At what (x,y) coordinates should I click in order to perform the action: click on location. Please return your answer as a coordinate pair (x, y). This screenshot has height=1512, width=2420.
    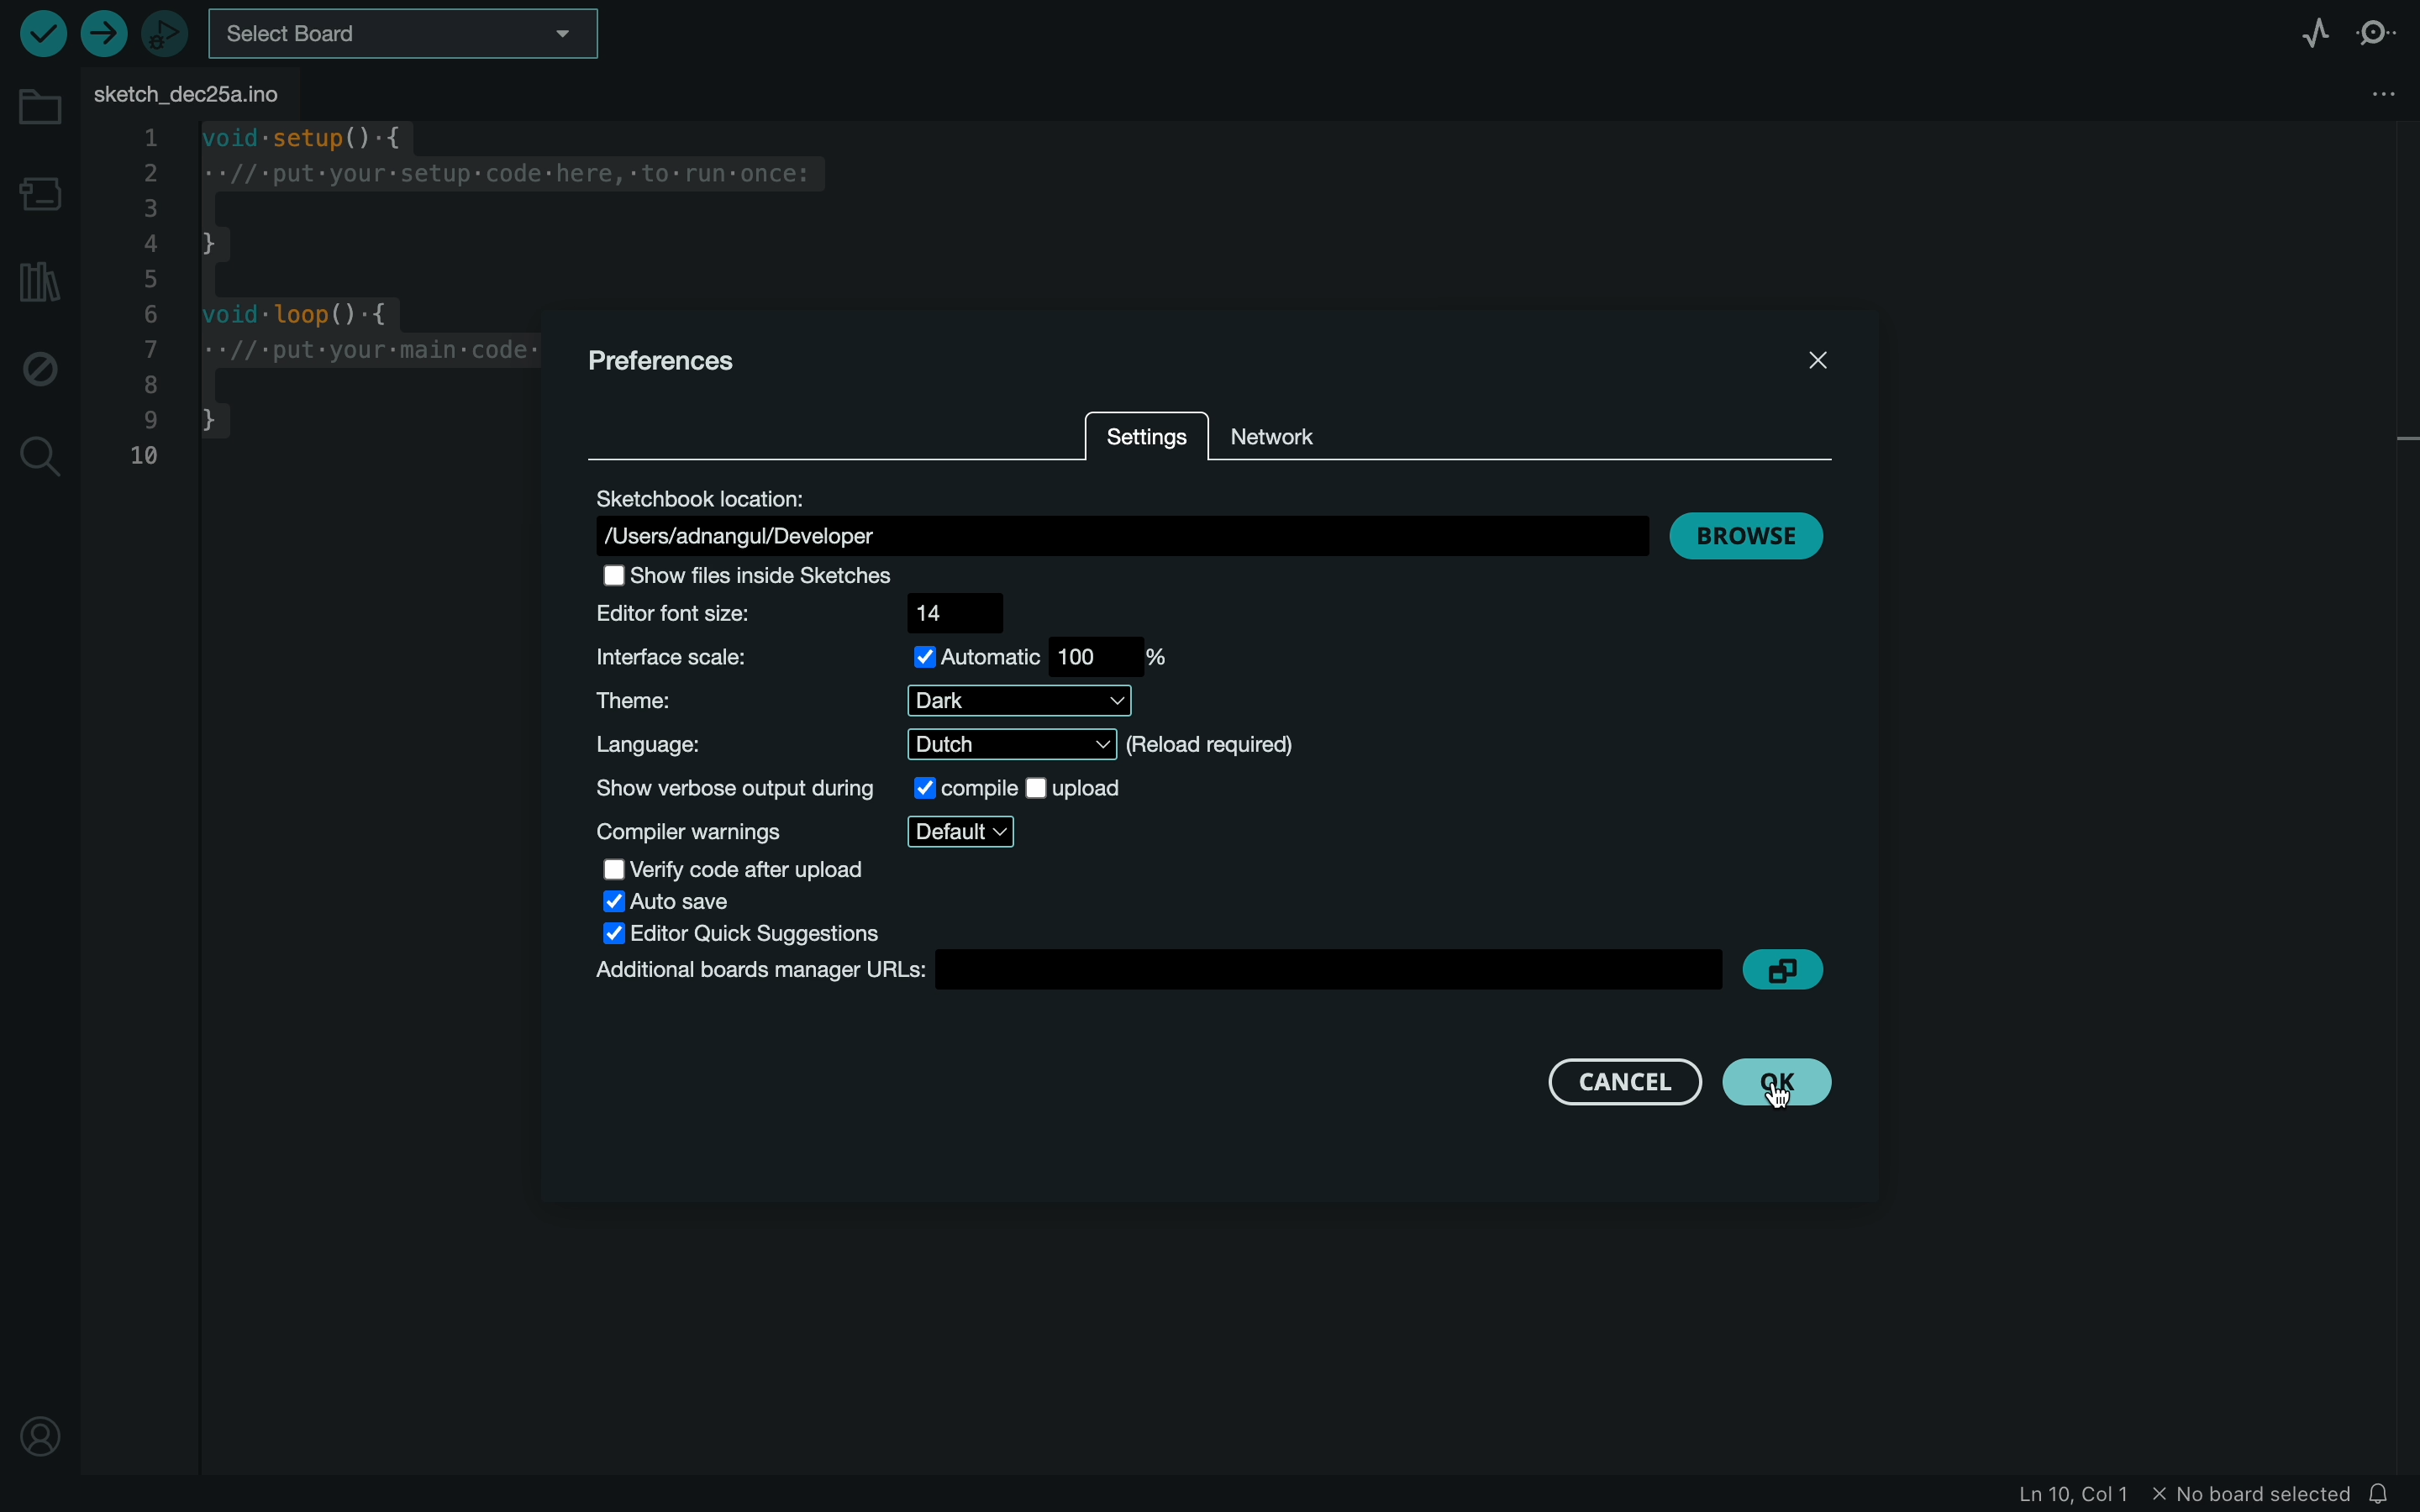
    Looking at the image, I should click on (1125, 517).